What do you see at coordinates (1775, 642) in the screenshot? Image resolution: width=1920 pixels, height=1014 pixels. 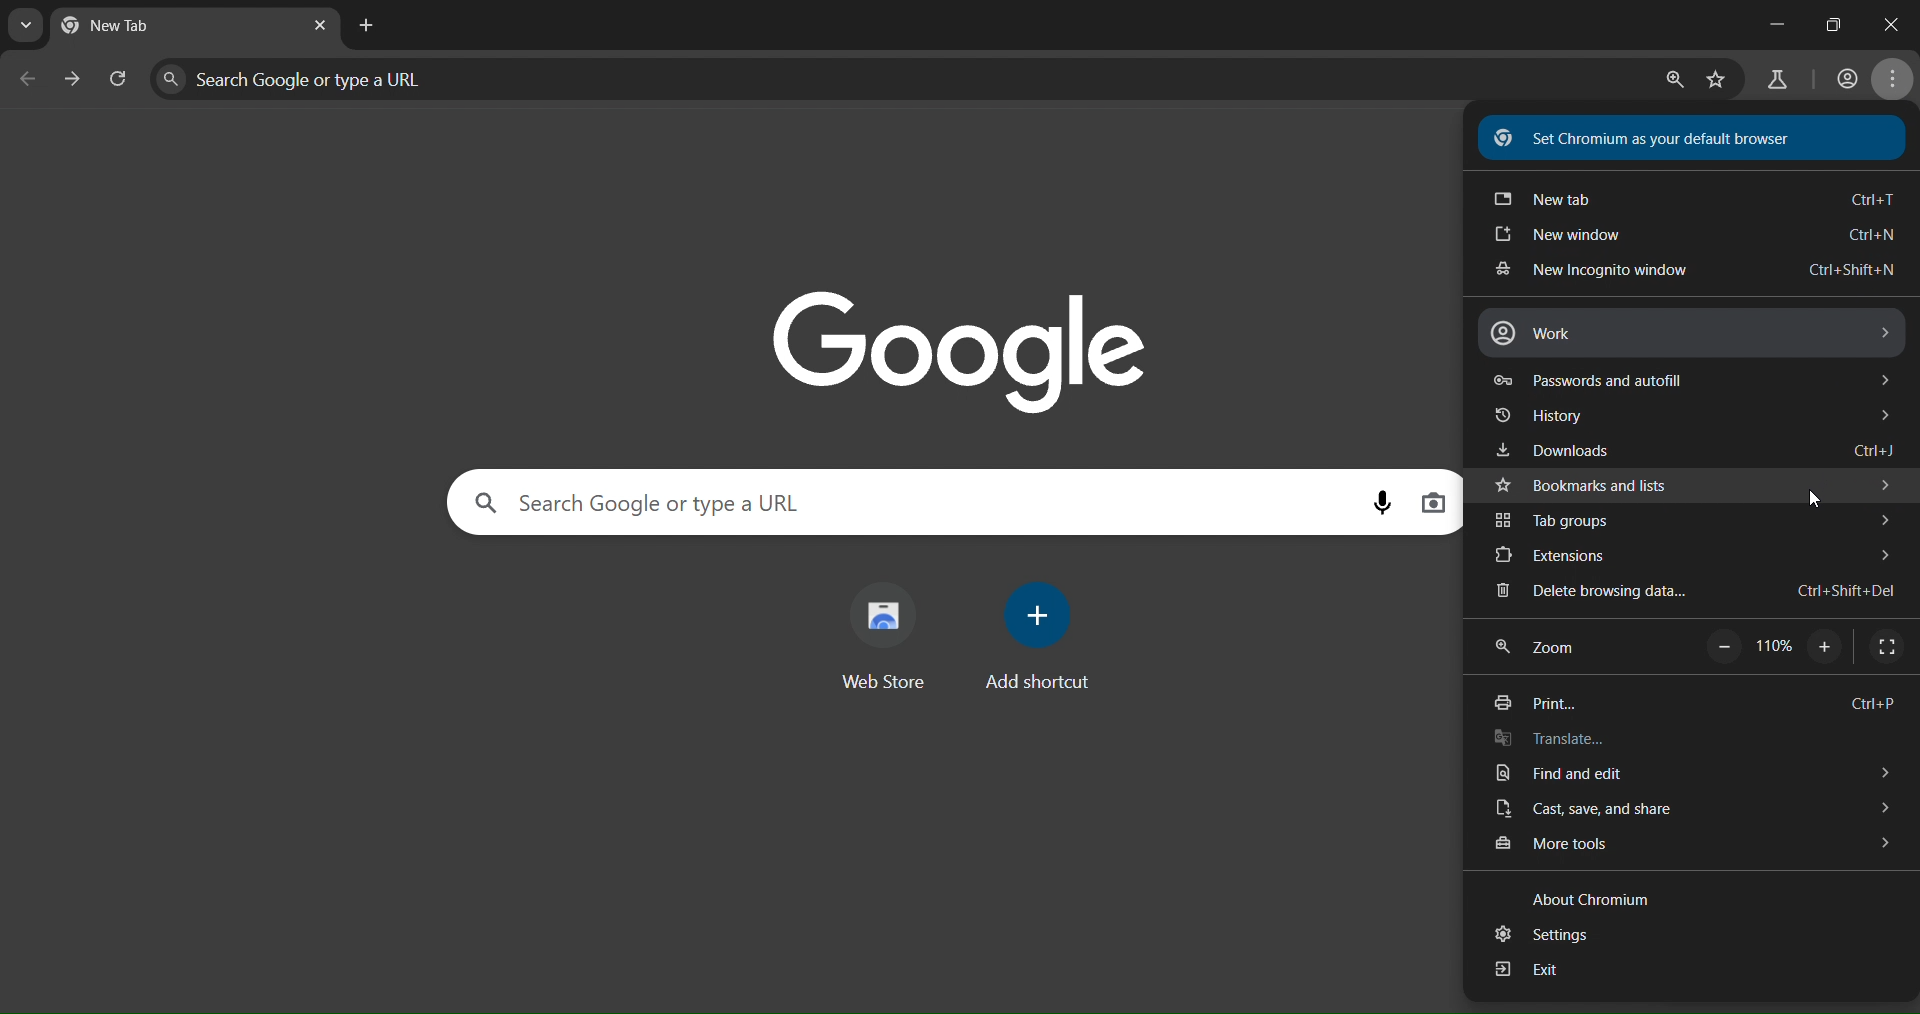 I see `100%` at bounding box center [1775, 642].